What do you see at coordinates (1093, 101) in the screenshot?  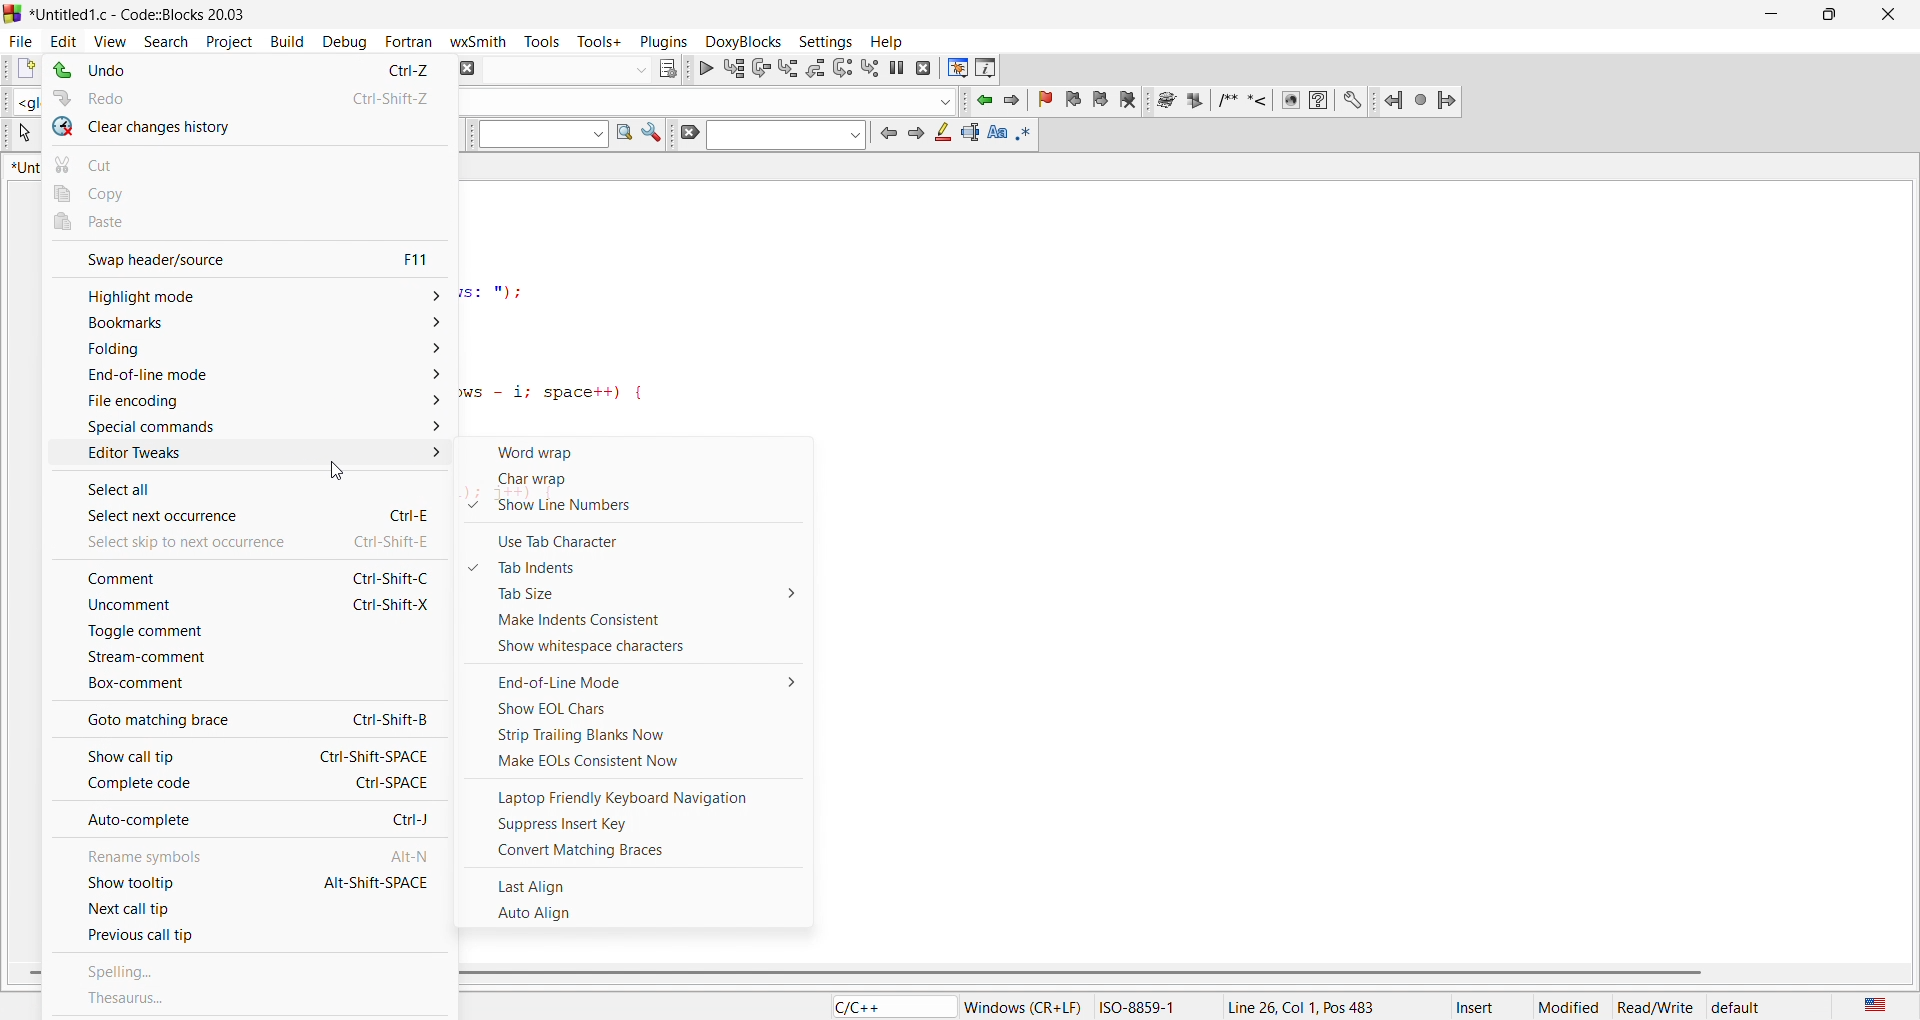 I see `bookmark icon` at bounding box center [1093, 101].